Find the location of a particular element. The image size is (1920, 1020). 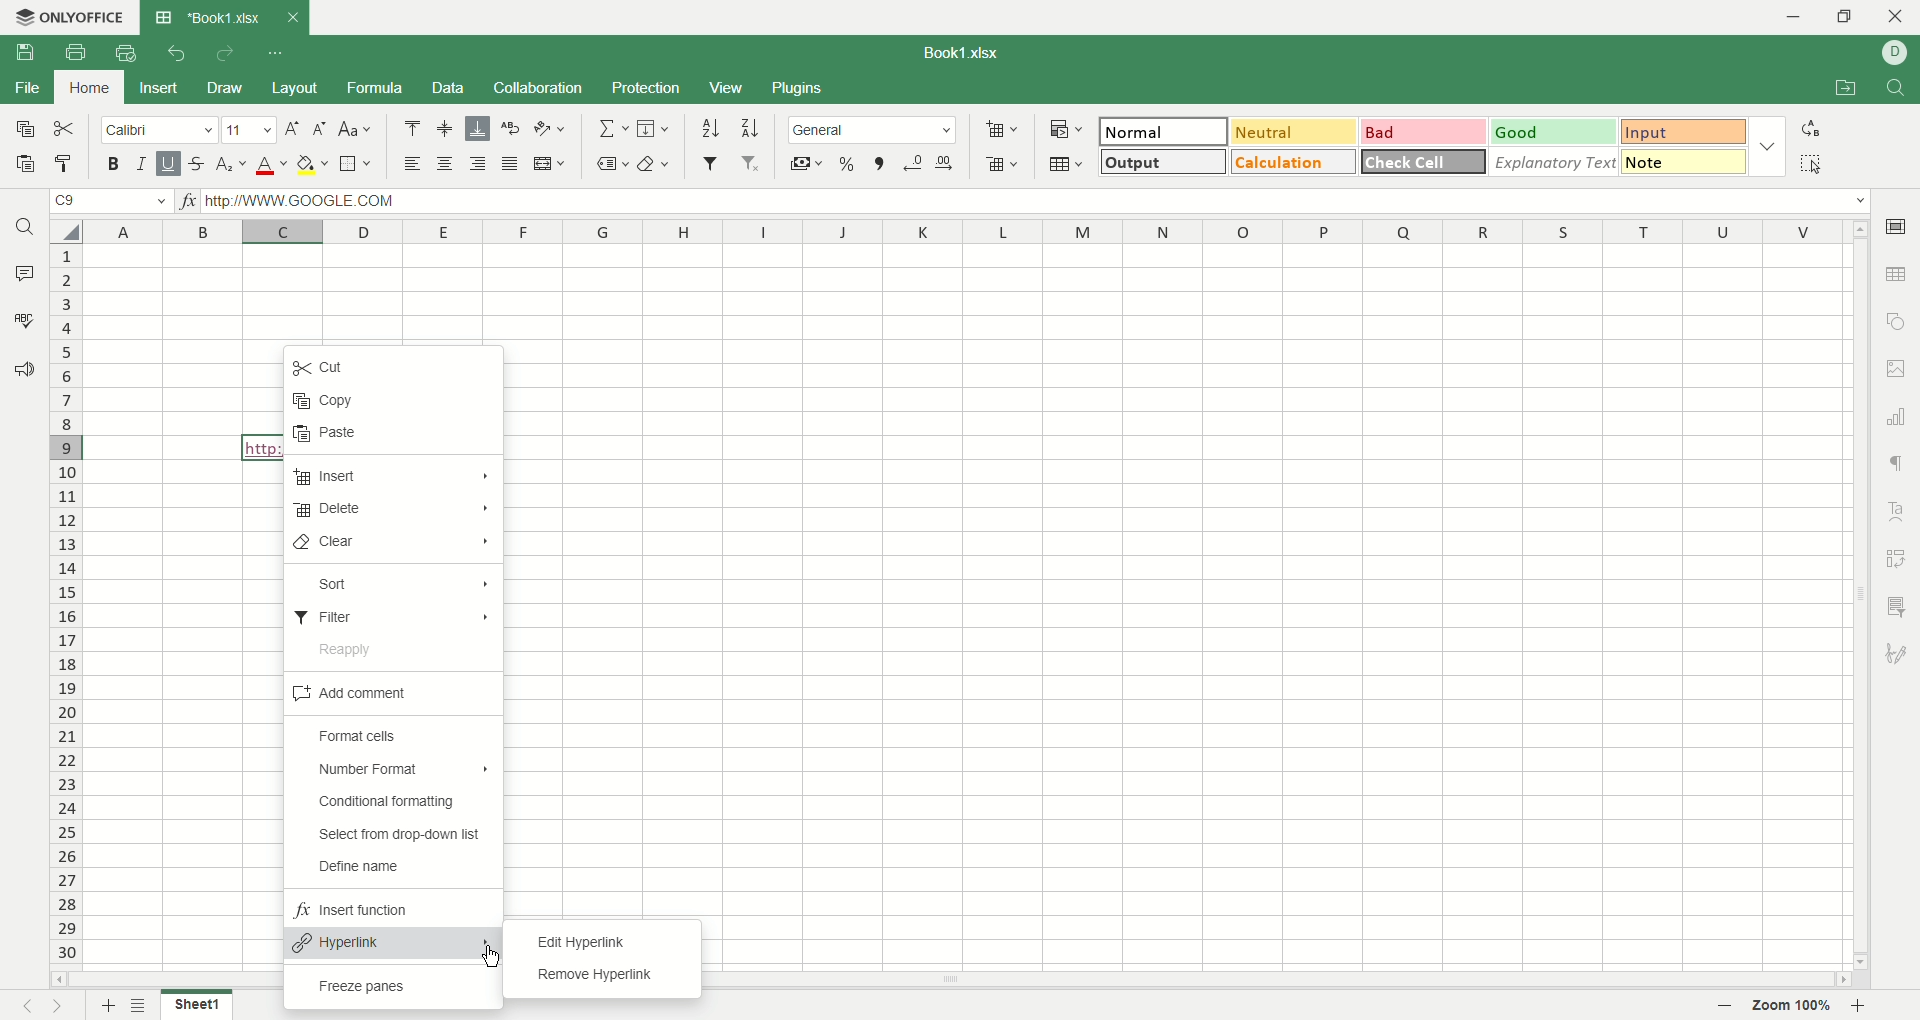

hyperlink is located at coordinates (398, 942).